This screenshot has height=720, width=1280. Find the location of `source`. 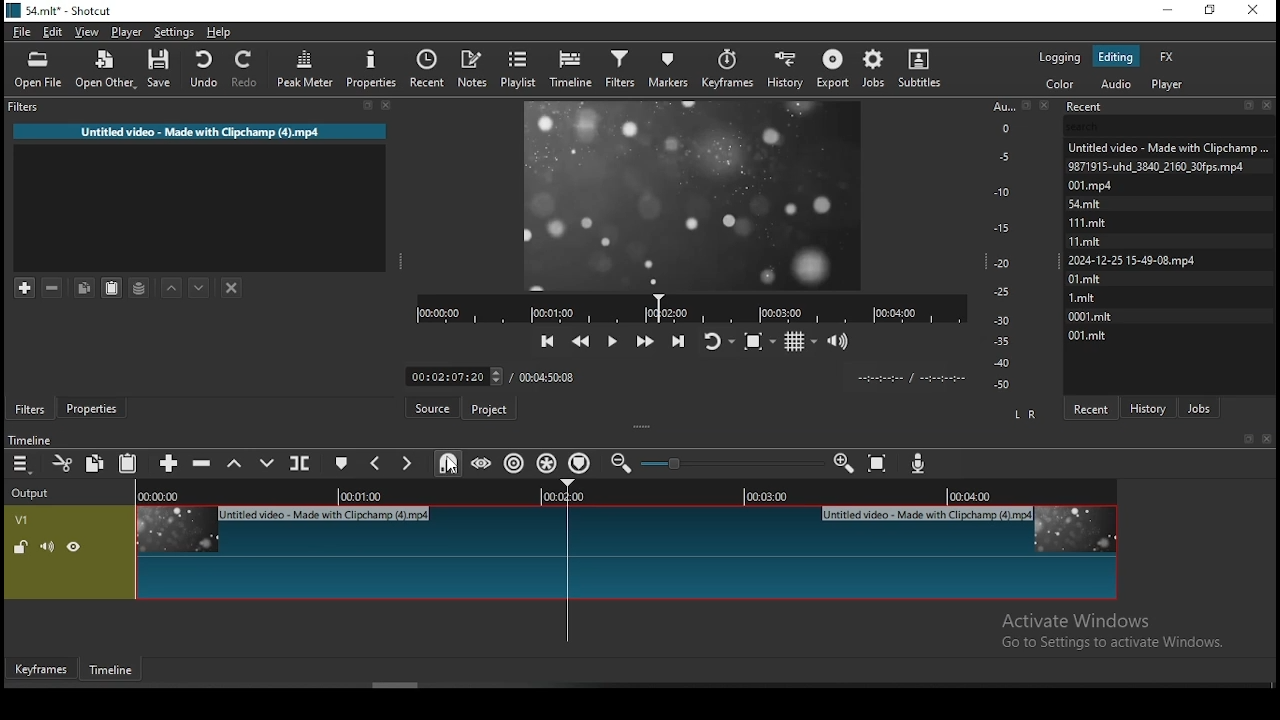

source is located at coordinates (434, 409).